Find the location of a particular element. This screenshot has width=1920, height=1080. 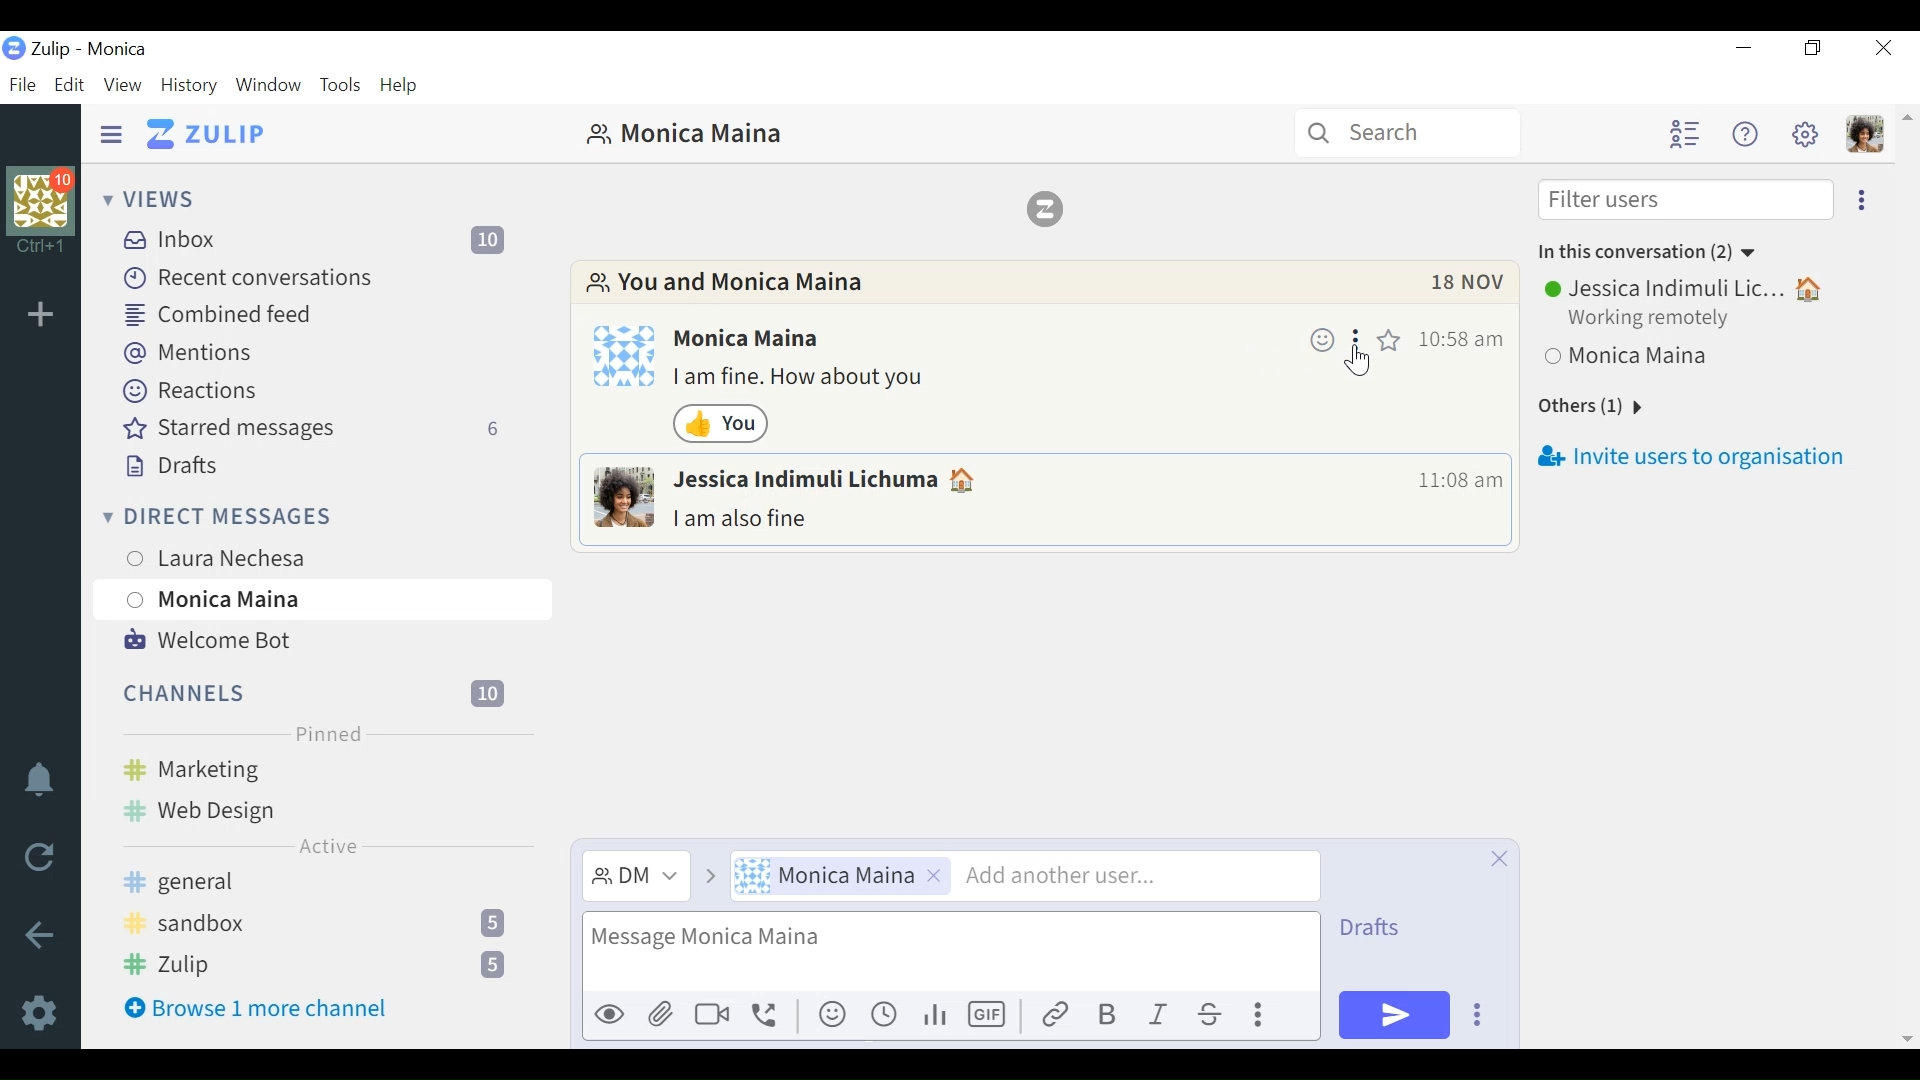

Zulip logo is located at coordinates (1051, 208).